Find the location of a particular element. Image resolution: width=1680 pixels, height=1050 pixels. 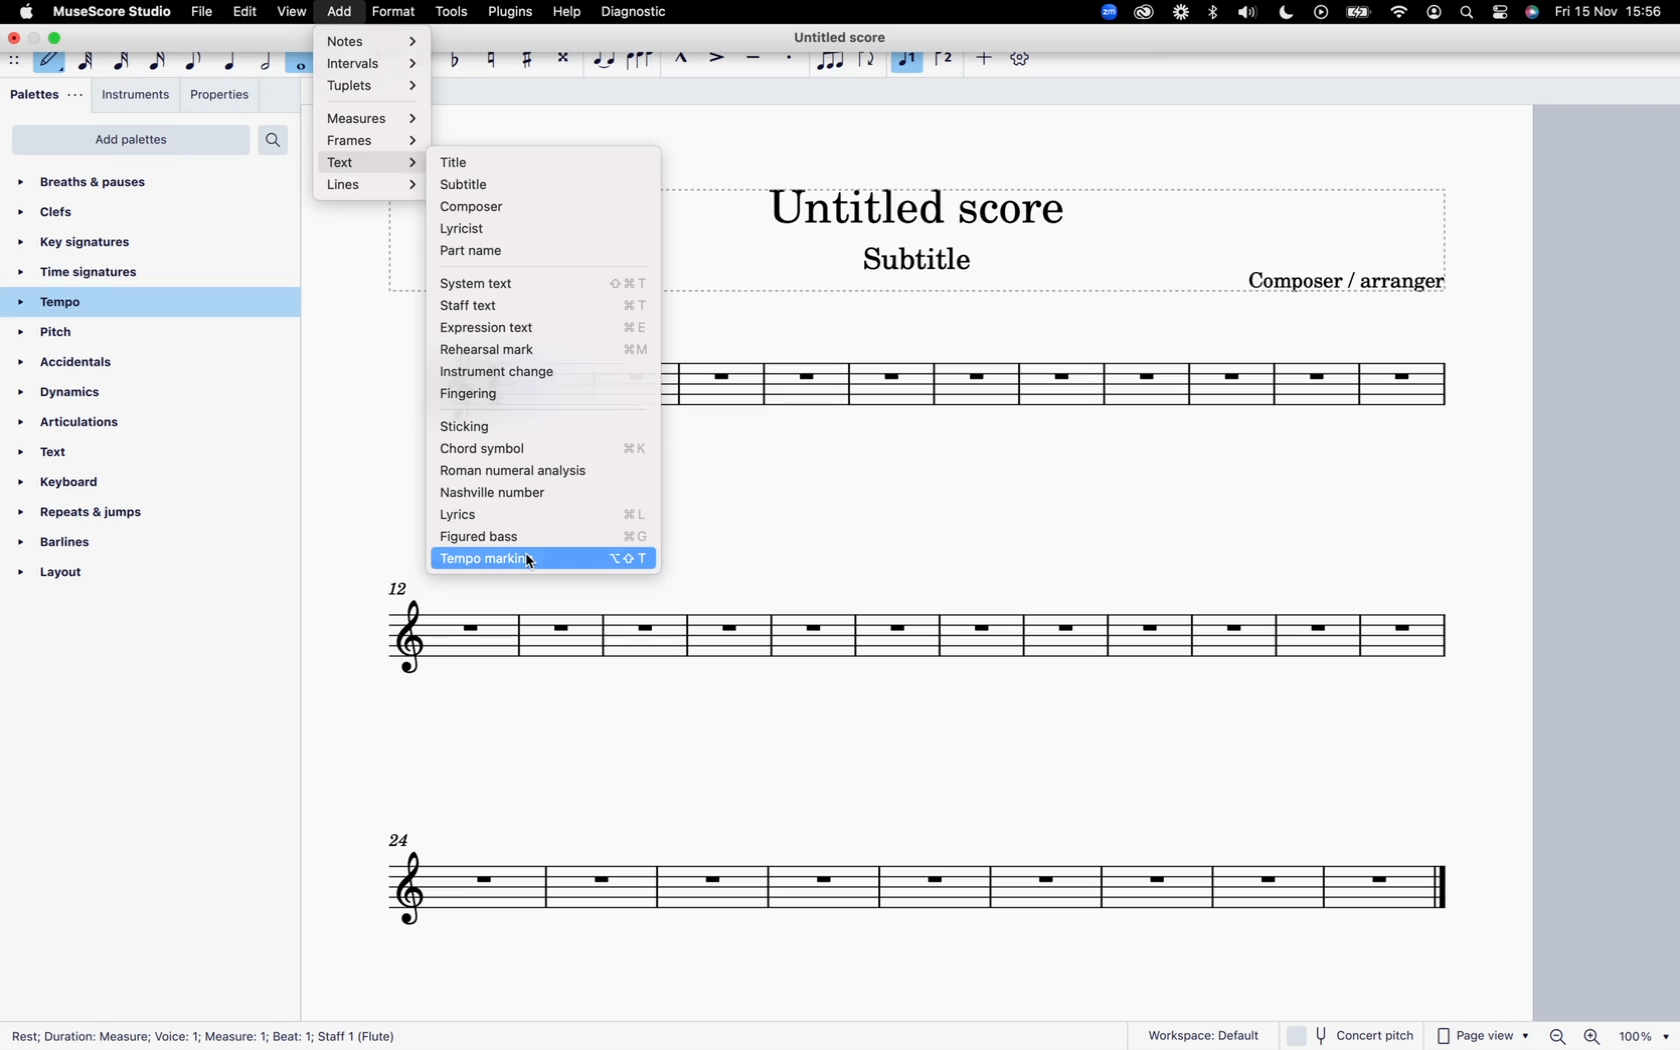

zoom percentage is located at coordinates (1605, 1036).